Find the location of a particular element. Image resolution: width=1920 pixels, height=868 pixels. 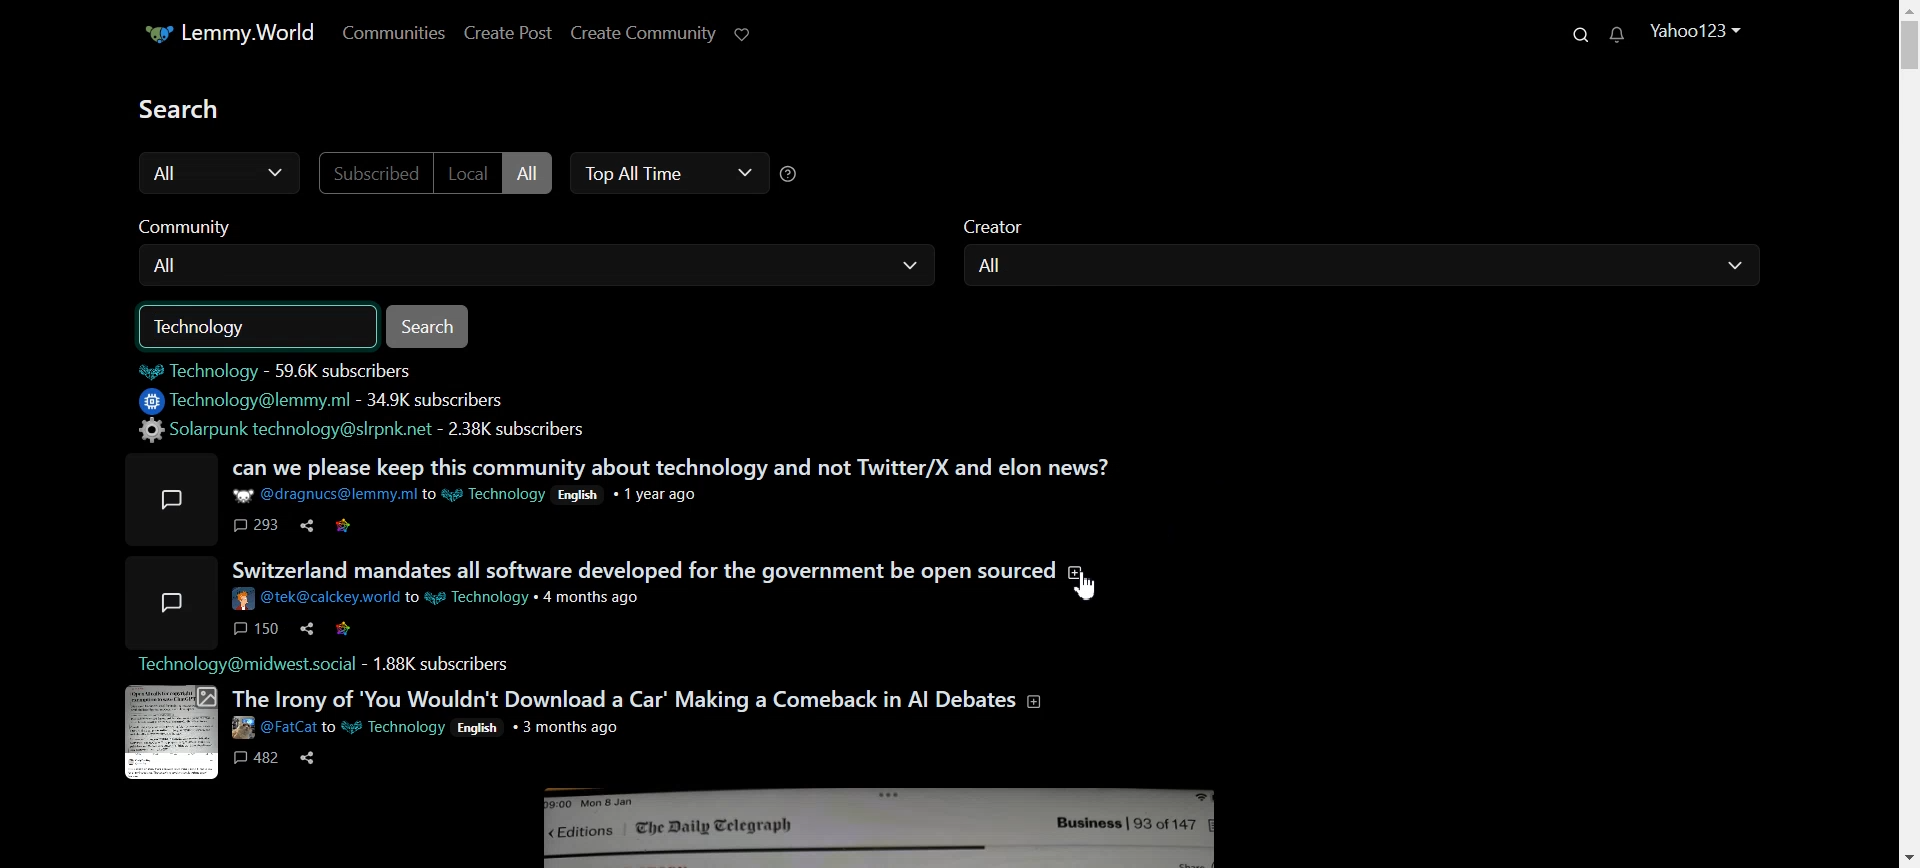

Text is located at coordinates (213, 327).